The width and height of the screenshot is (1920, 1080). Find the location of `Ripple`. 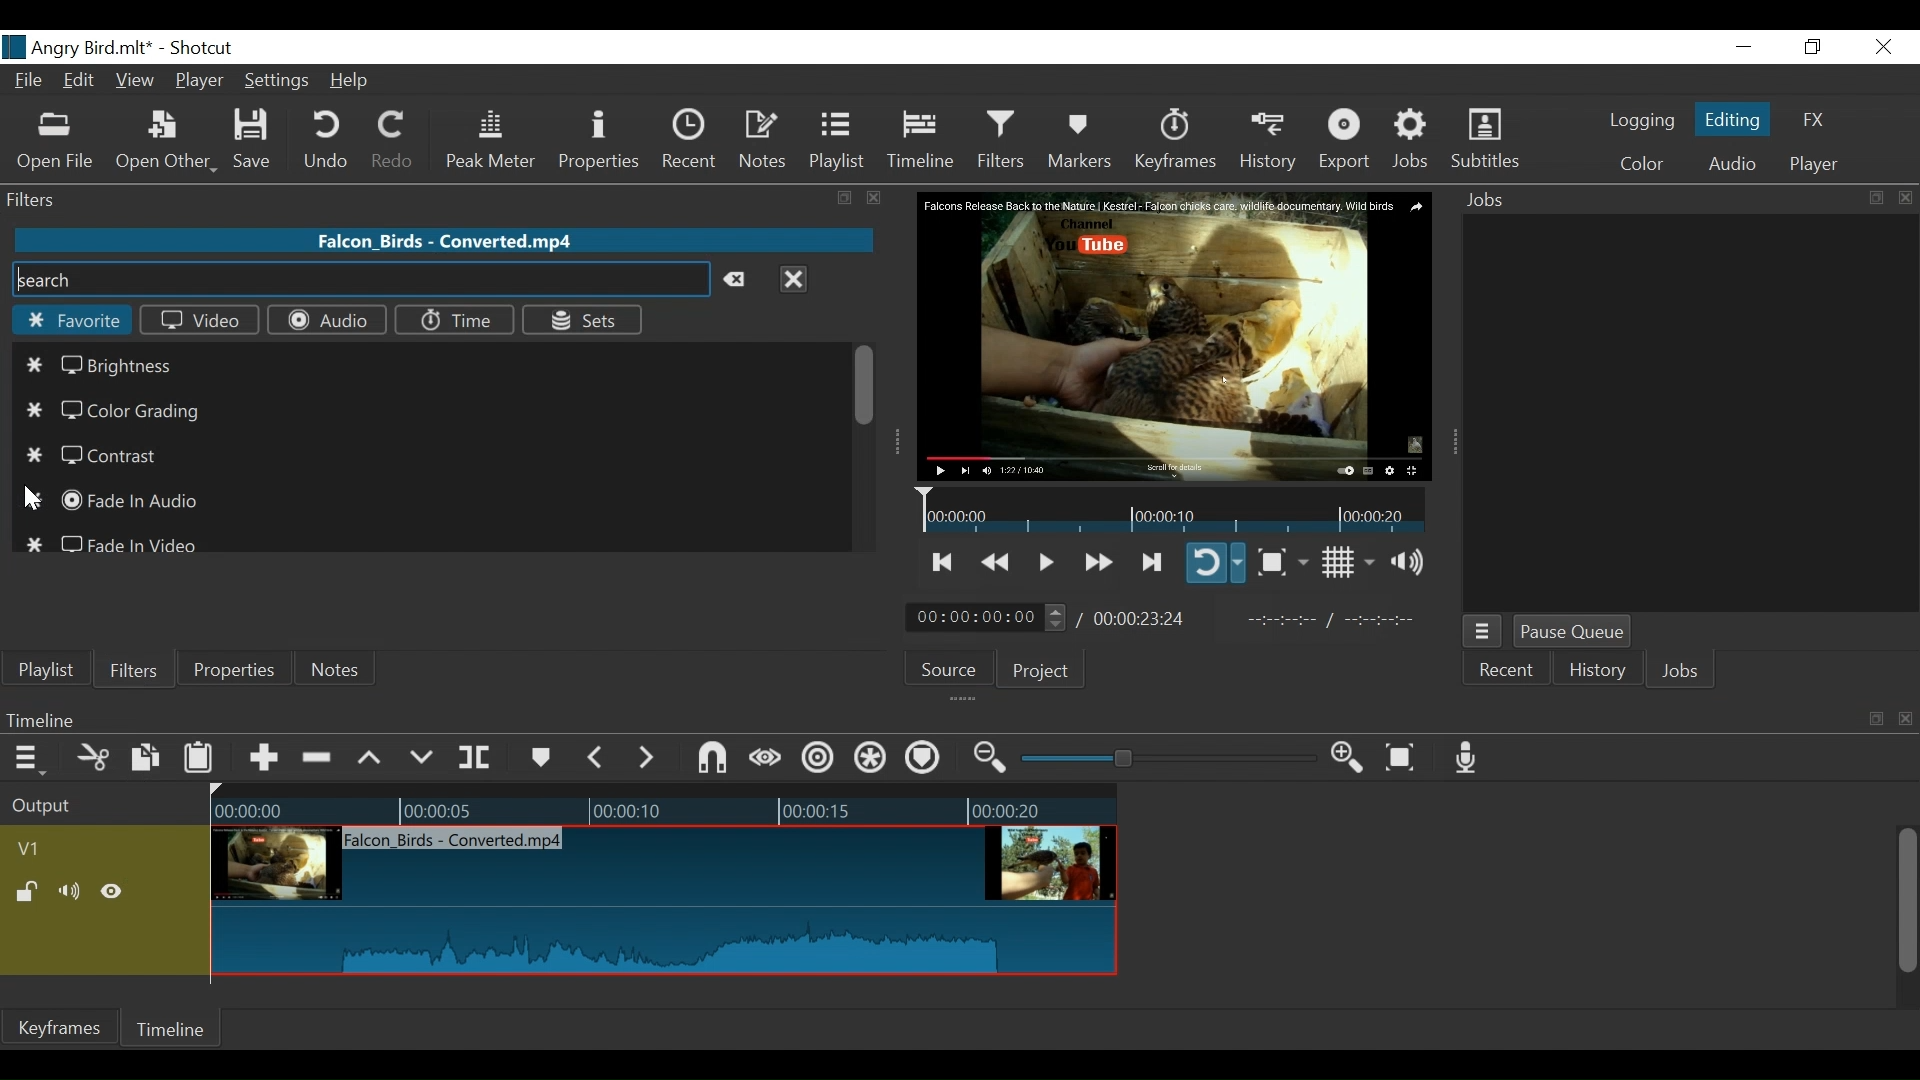

Ripple is located at coordinates (821, 761).